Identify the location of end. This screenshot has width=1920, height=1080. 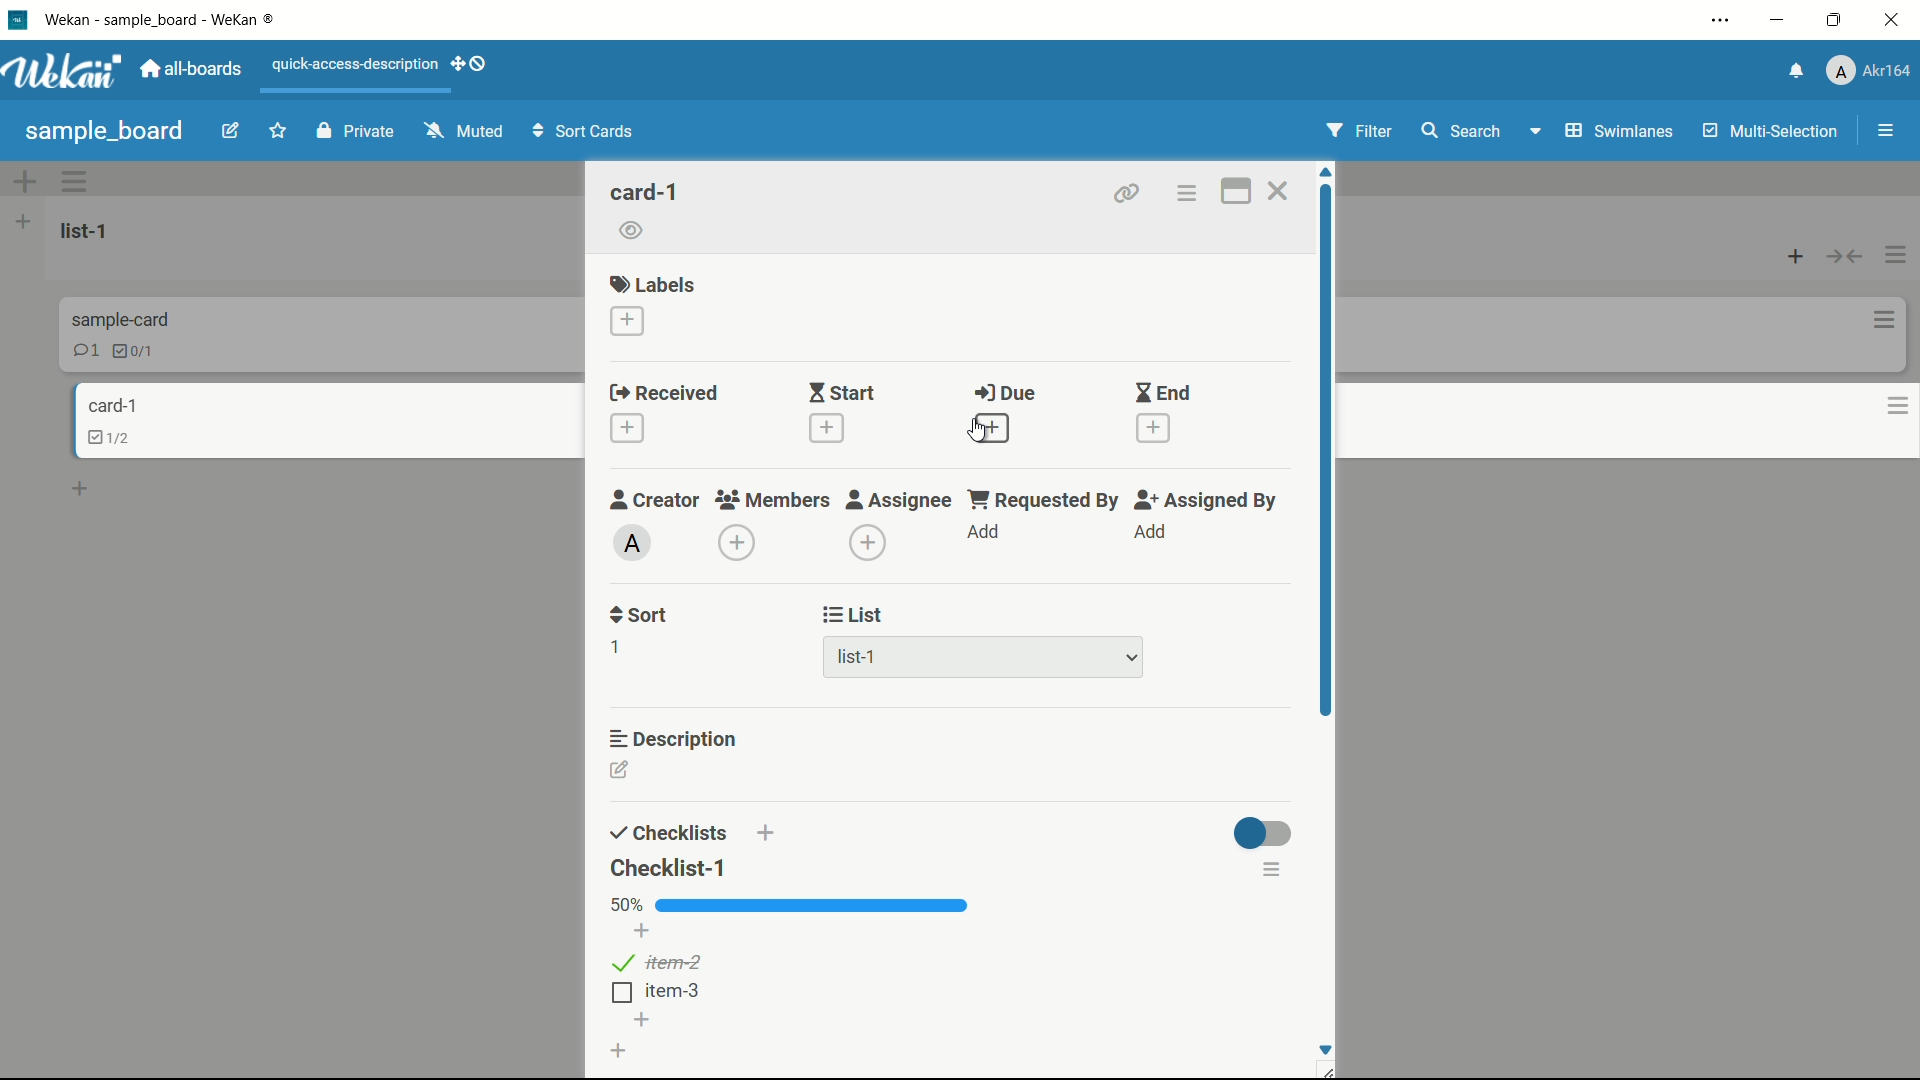
(1163, 393).